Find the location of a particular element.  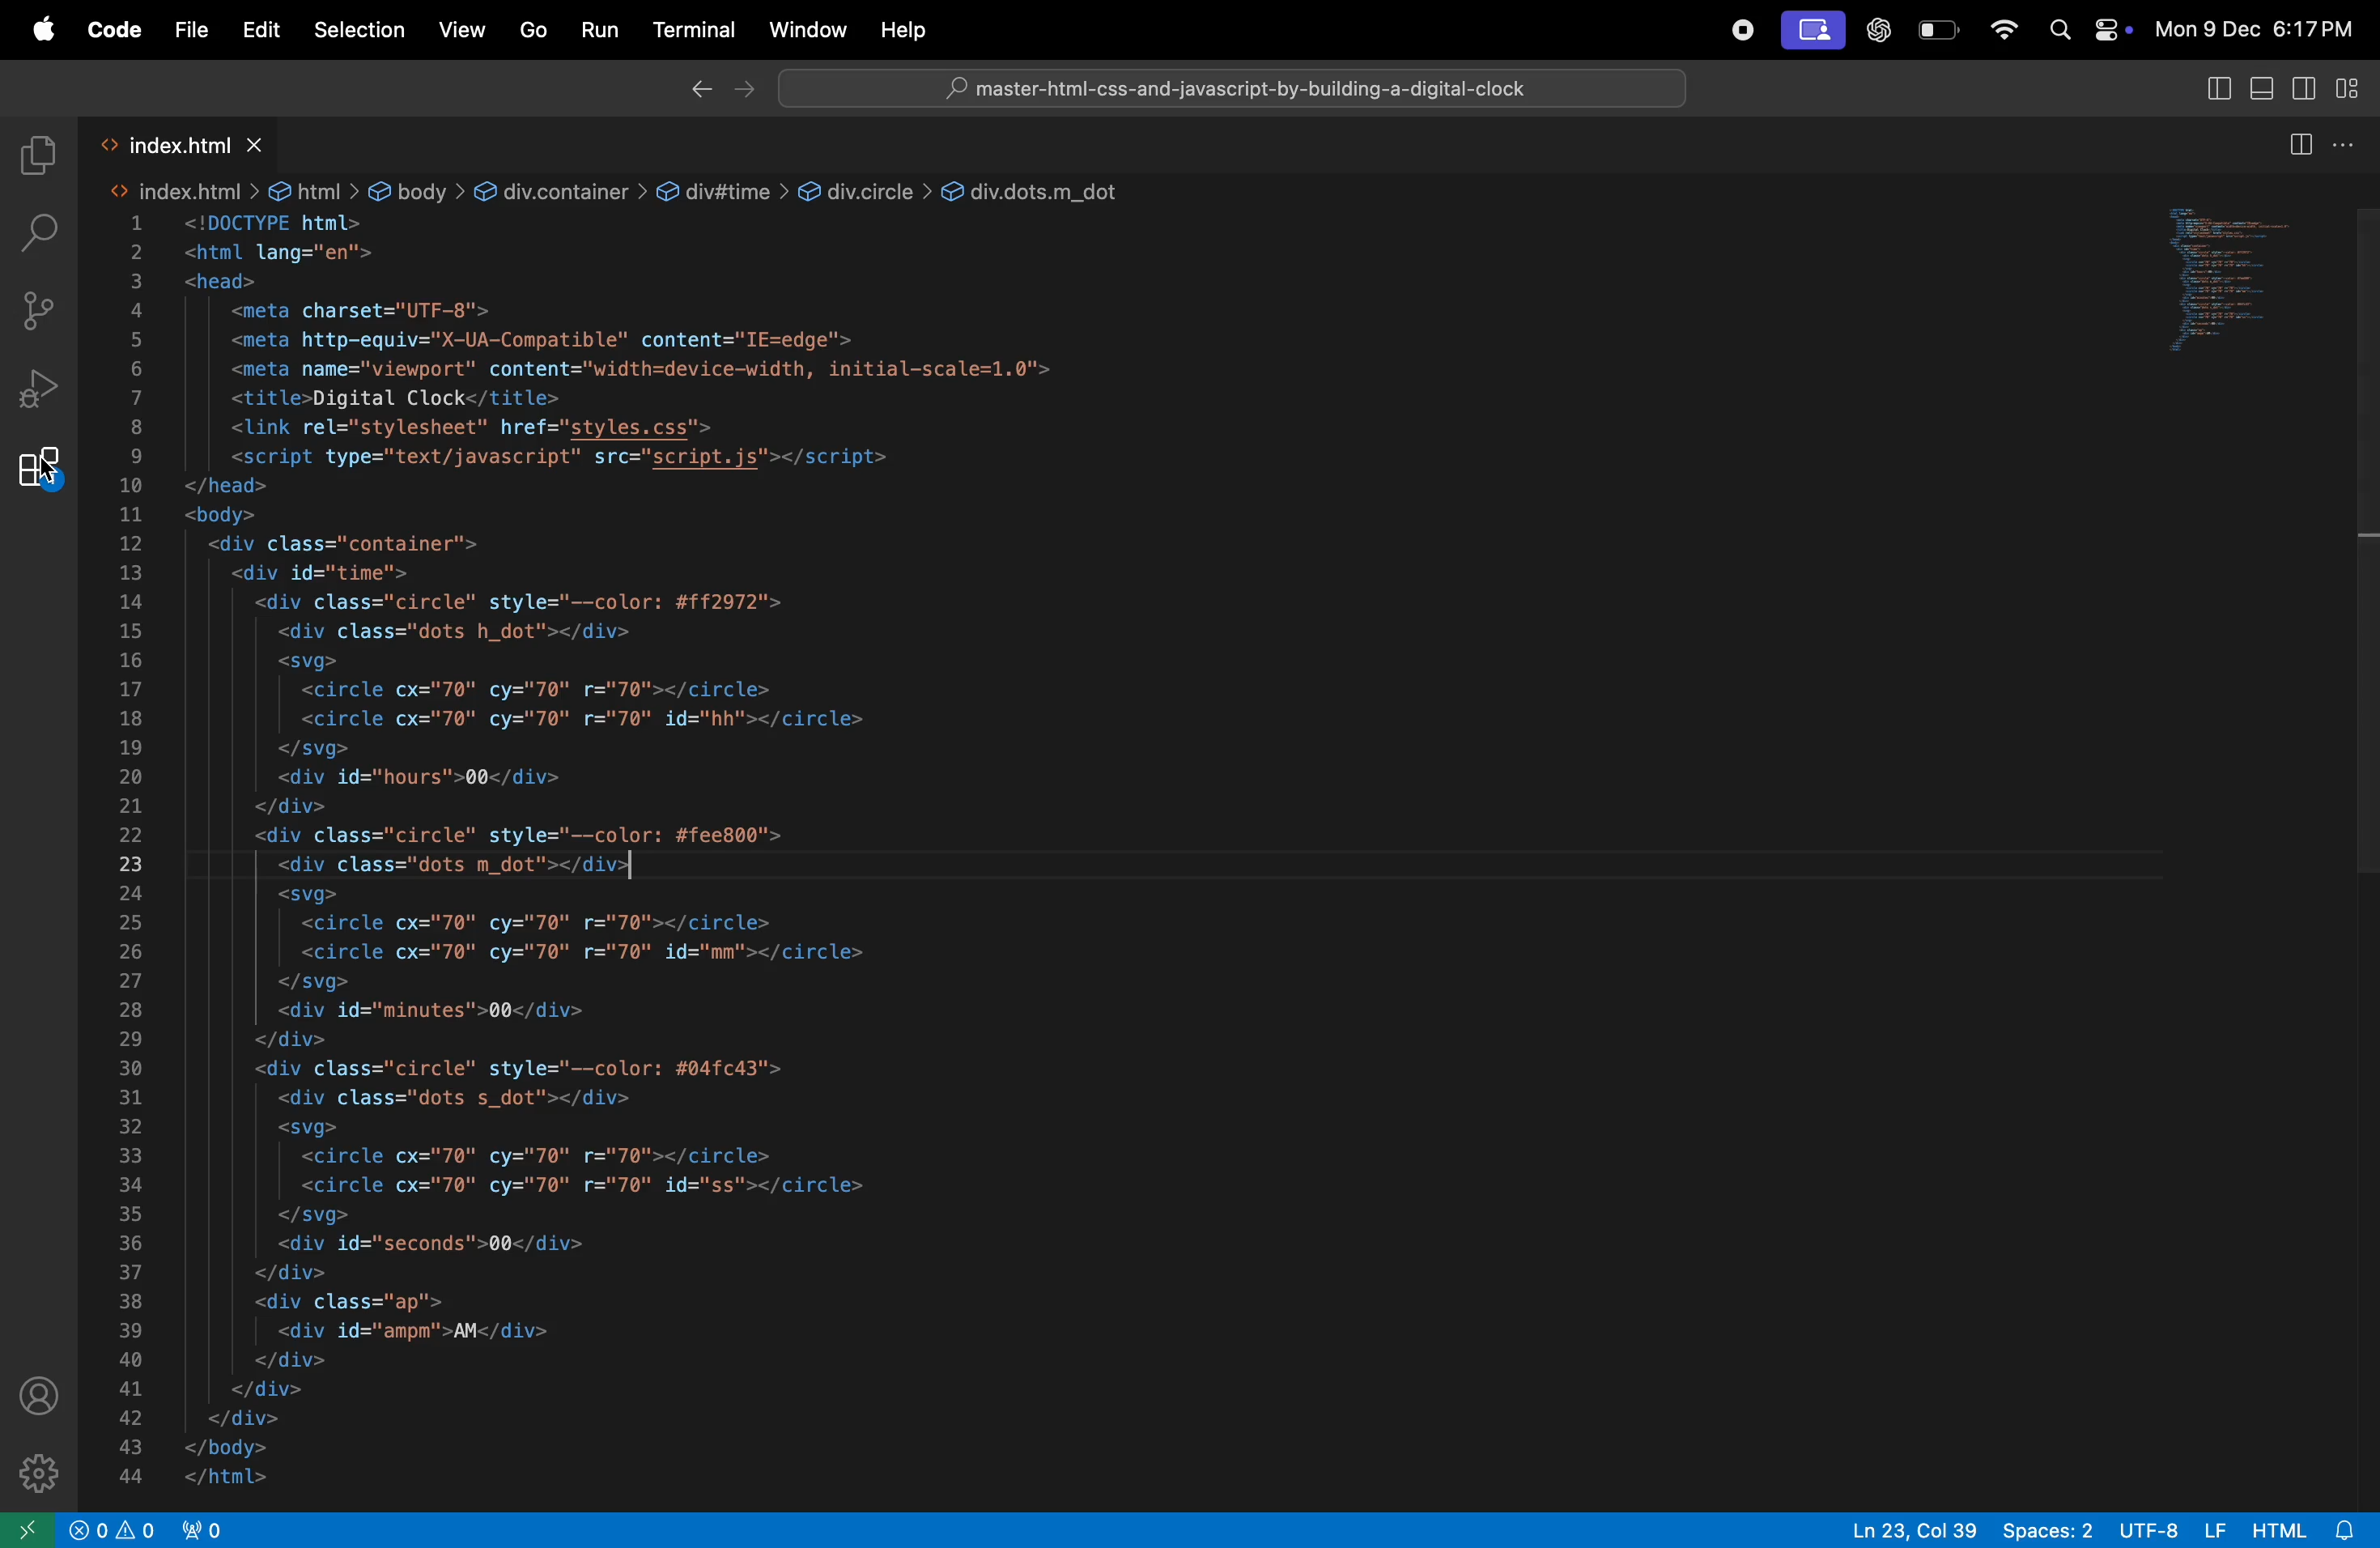

info is located at coordinates (112, 1528).